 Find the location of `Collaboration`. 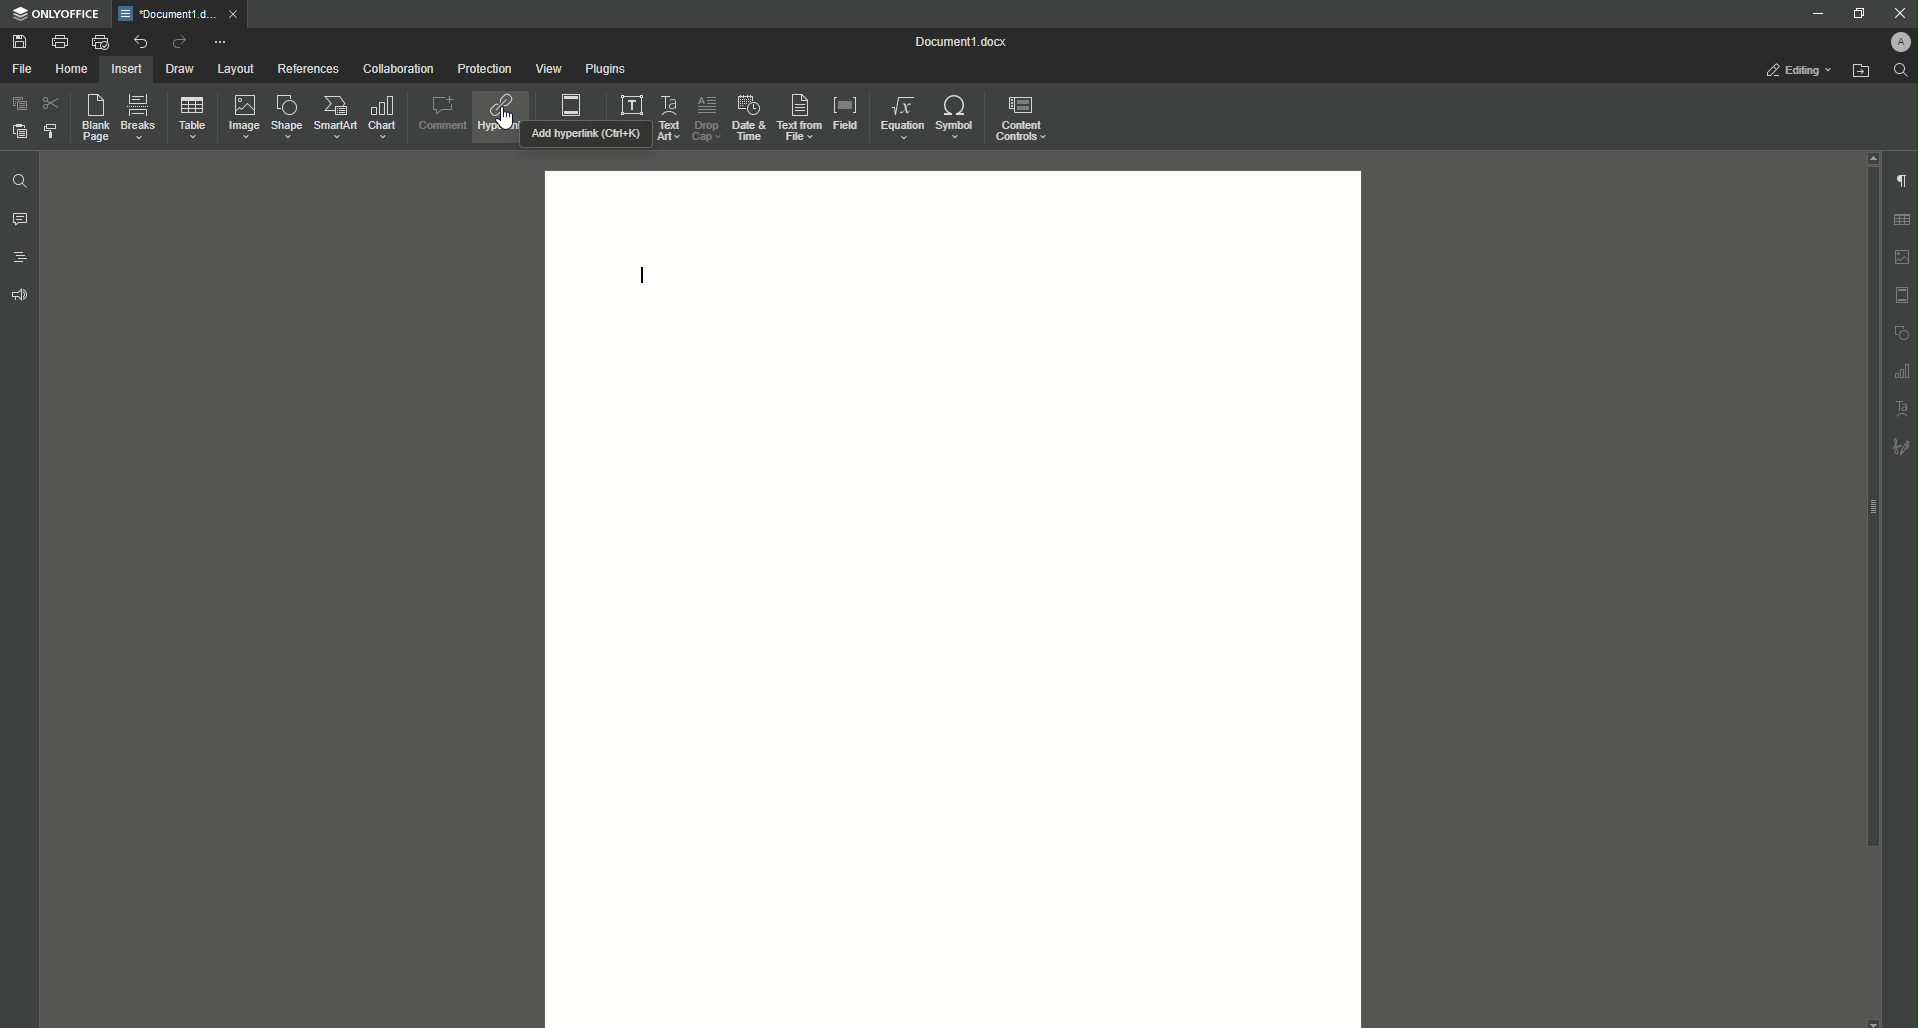

Collaboration is located at coordinates (398, 68).